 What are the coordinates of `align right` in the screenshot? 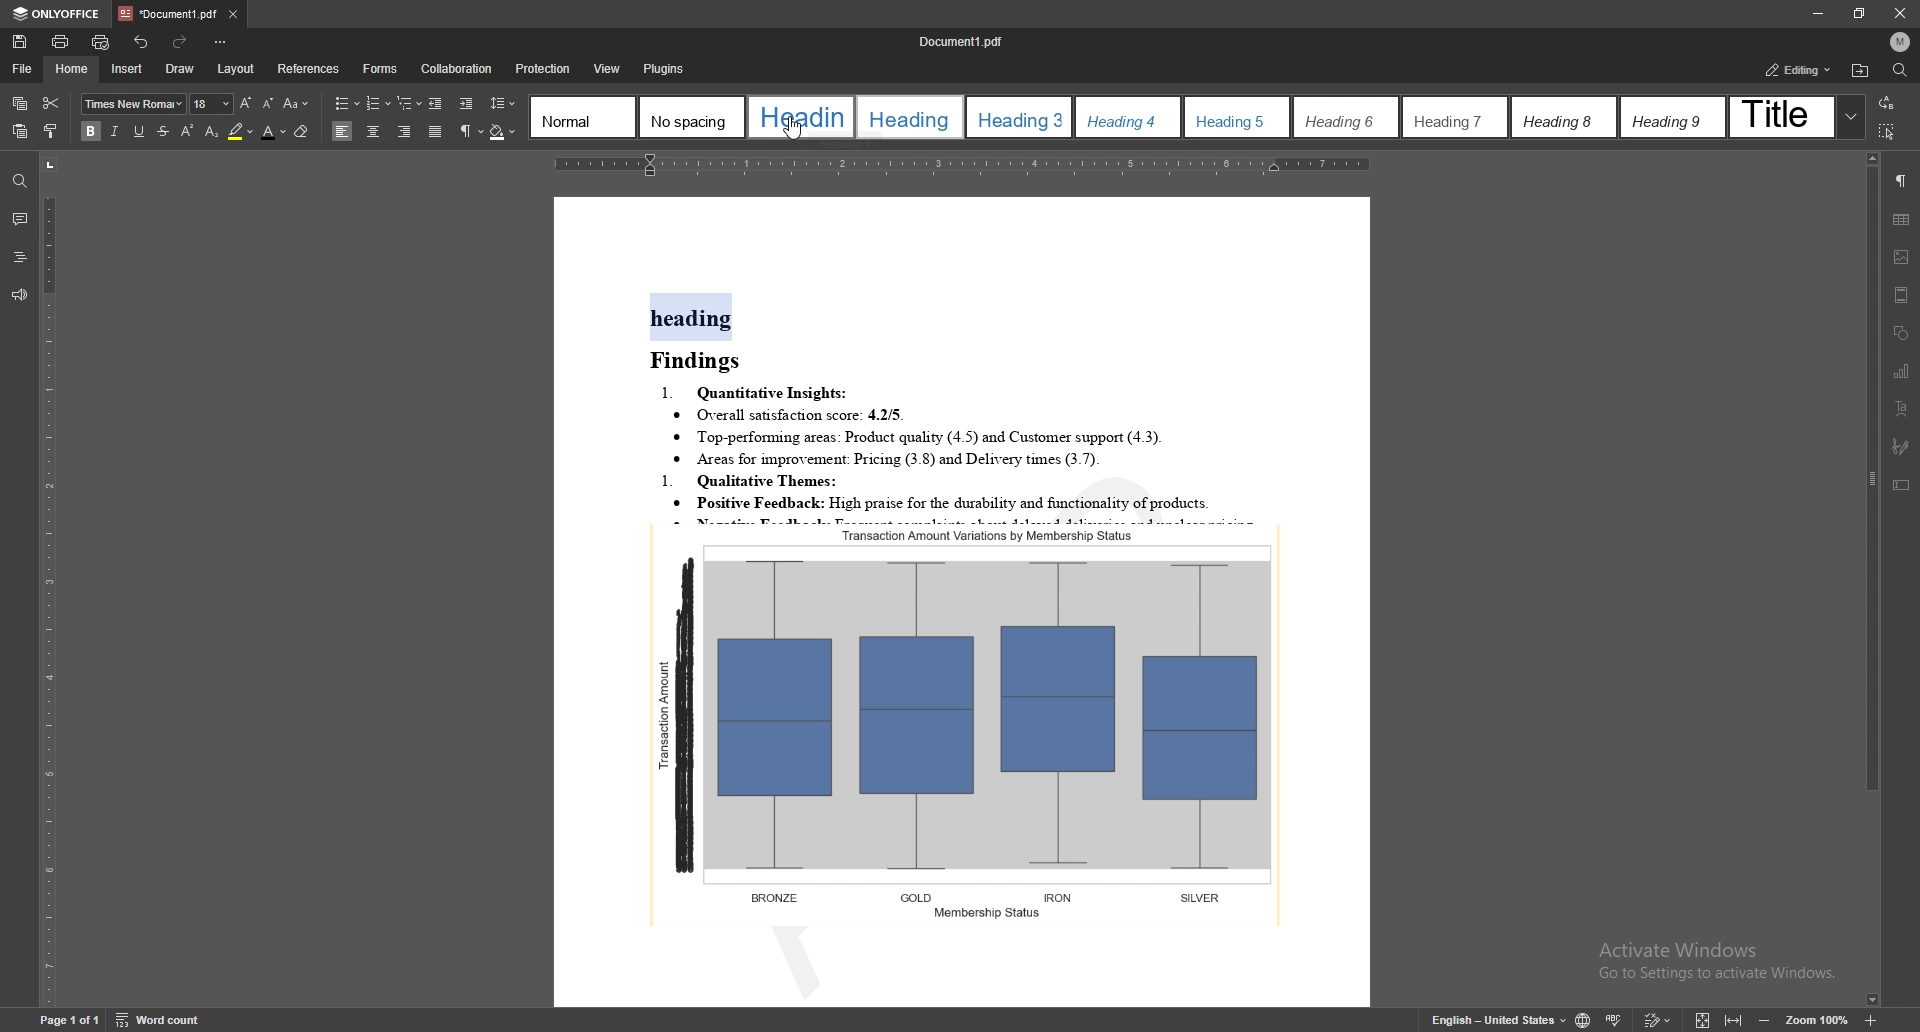 It's located at (406, 132).